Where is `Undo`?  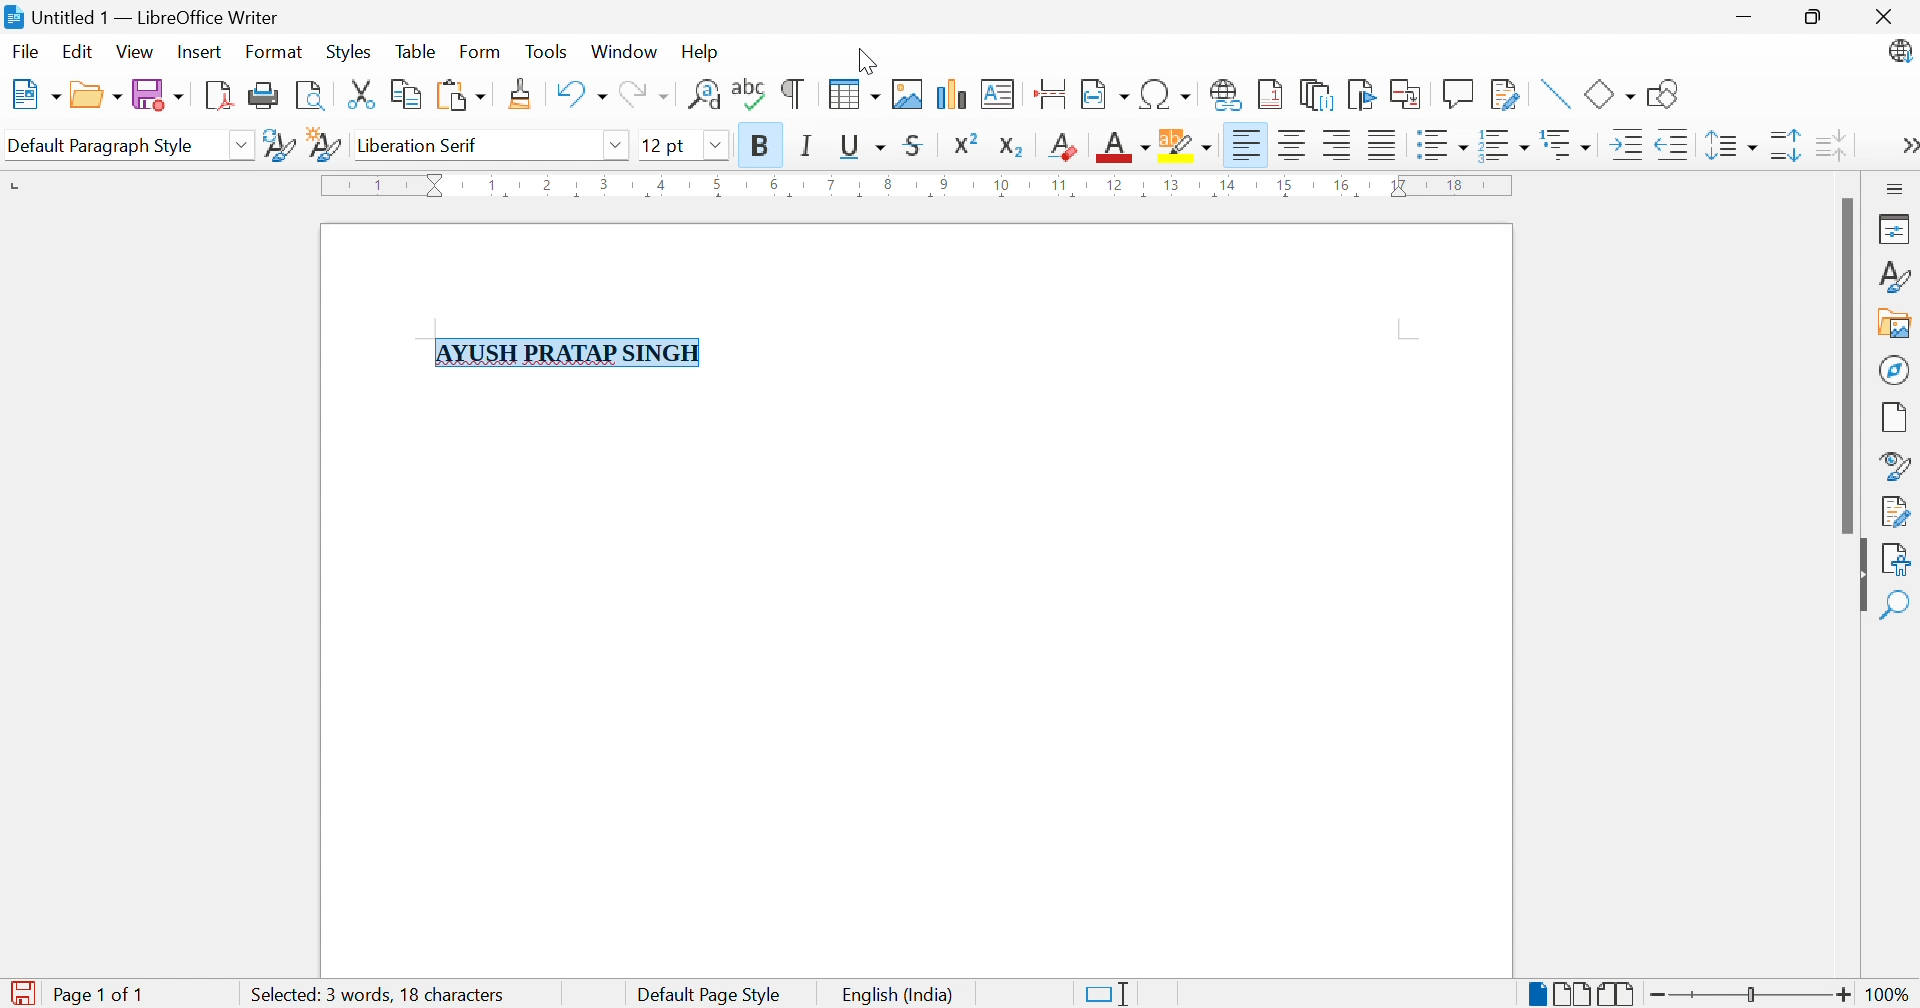
Undo is located at coordinates (580, 94).